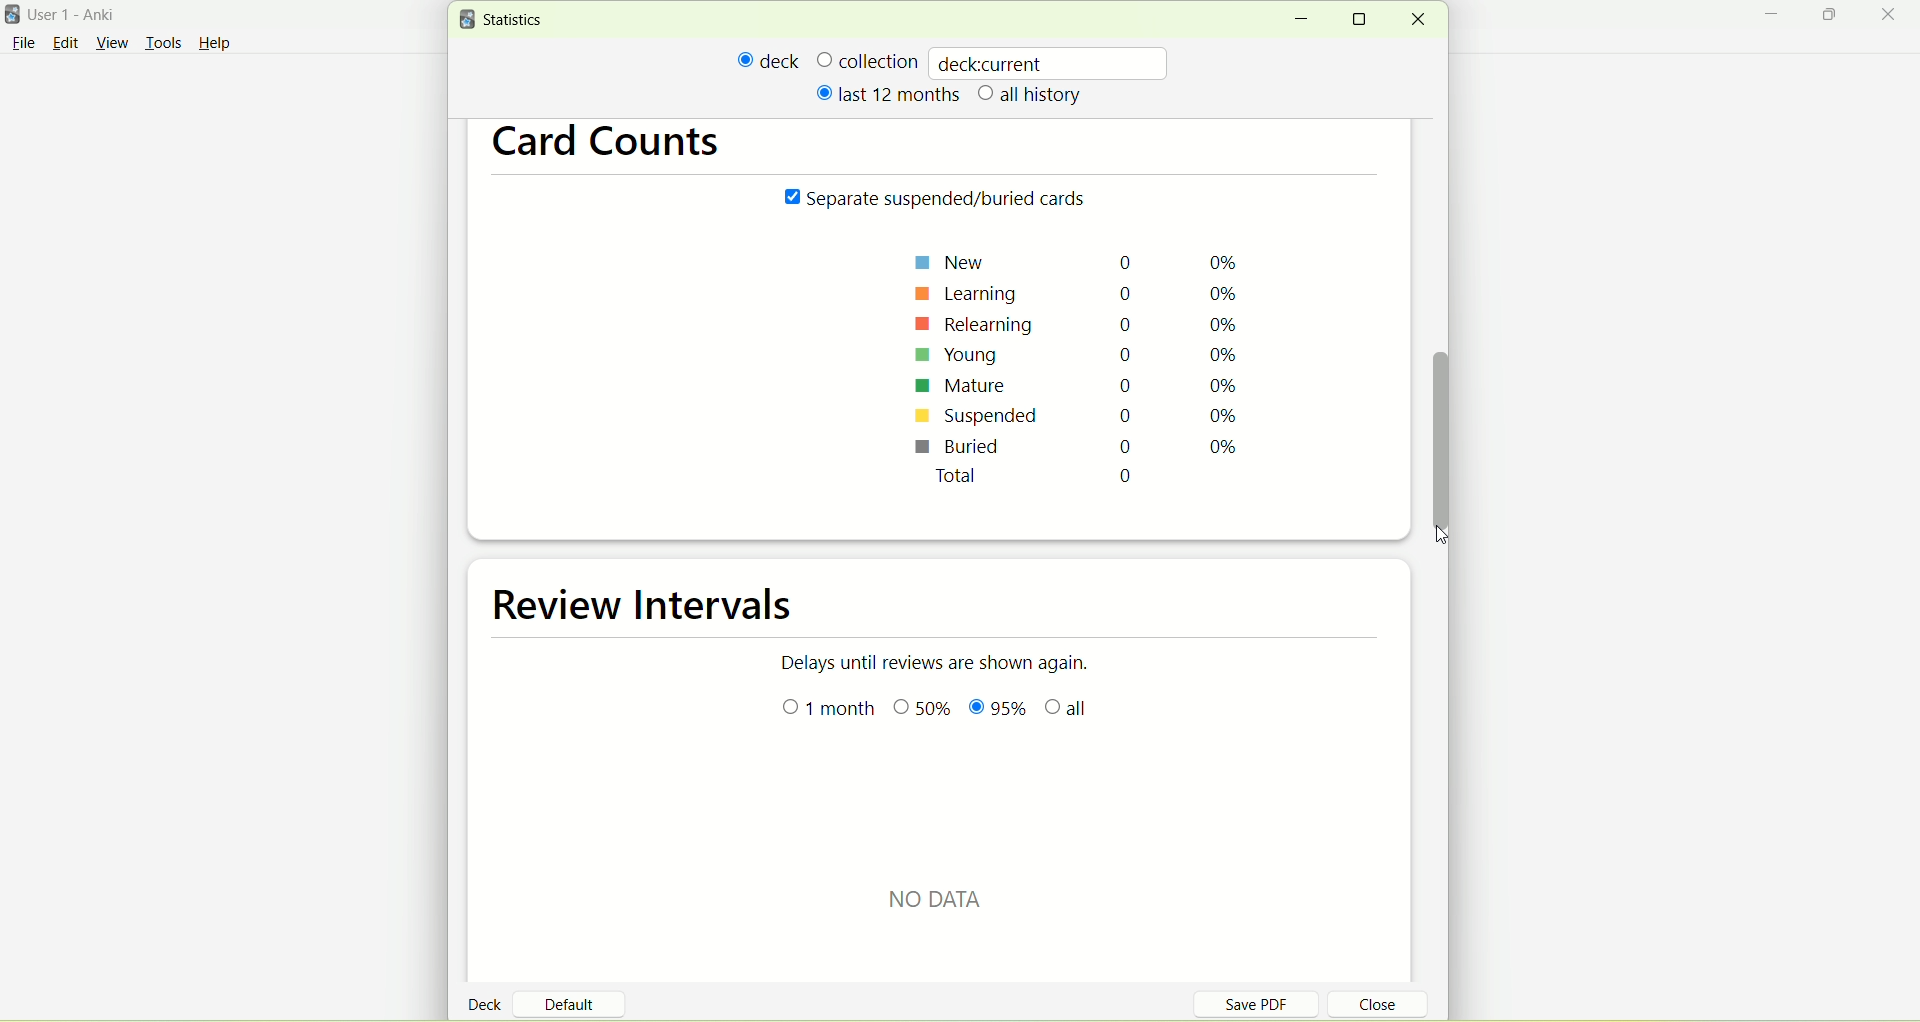 This screenshot has height=1022, width=1920. What do you see at coordinates (215, 46) in the screenshot?
I see `Help` at bounding box center [215, 46].